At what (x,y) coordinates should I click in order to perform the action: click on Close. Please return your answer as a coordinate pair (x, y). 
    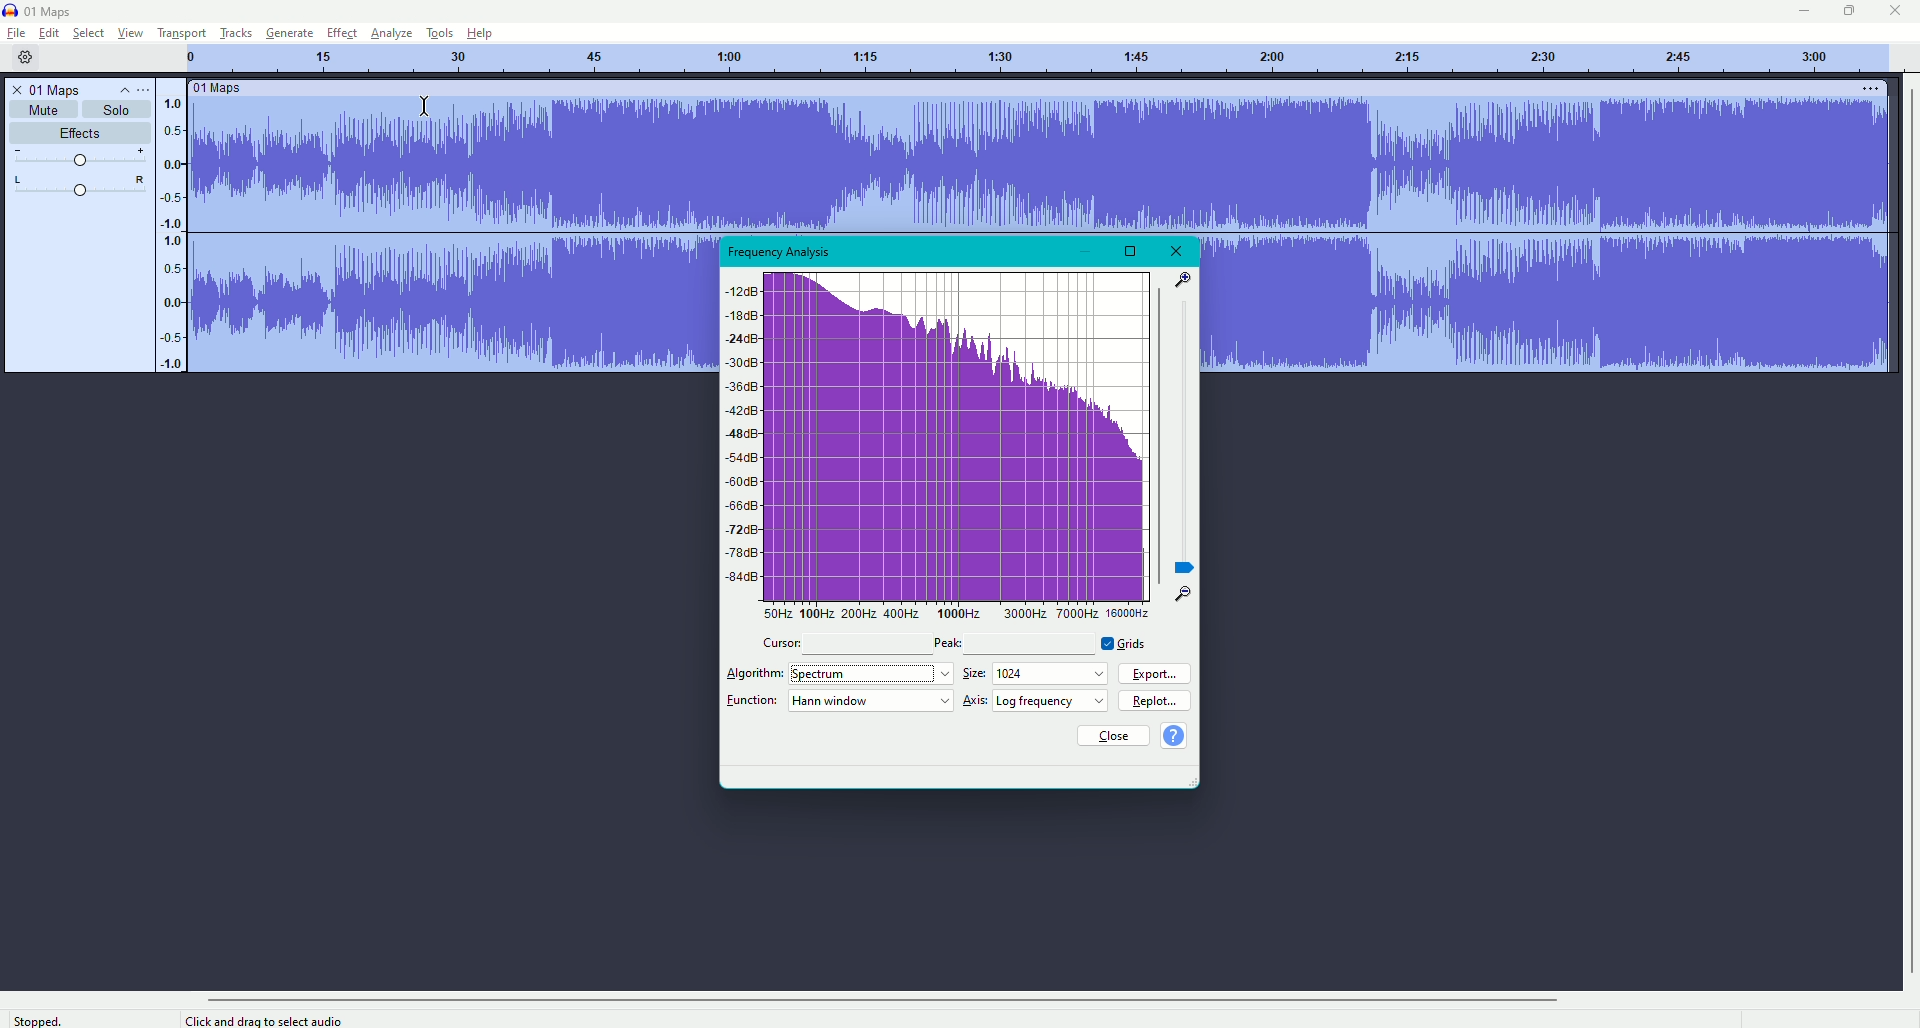
    Looking at the image, I should click on (1178, 251).